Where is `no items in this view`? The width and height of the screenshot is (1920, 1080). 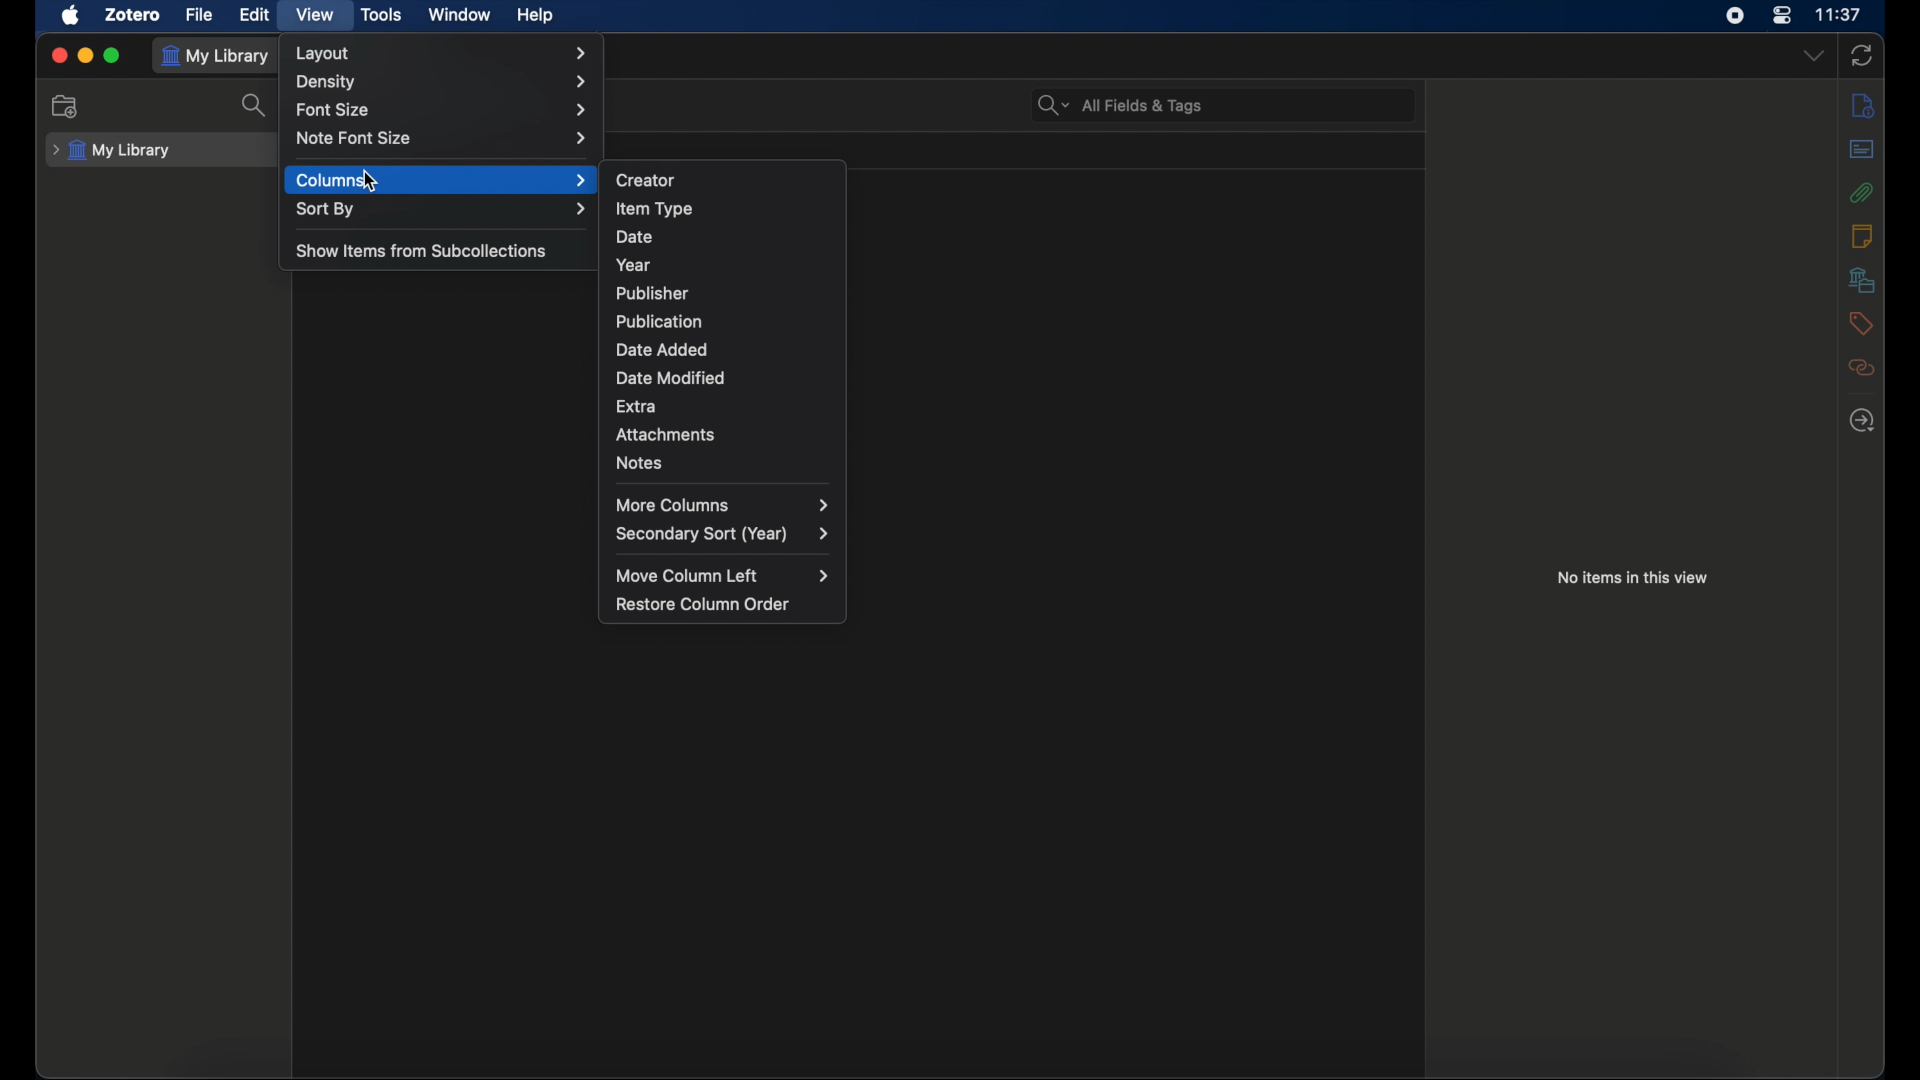 no items in this view is located at coordinates (1633, 576).